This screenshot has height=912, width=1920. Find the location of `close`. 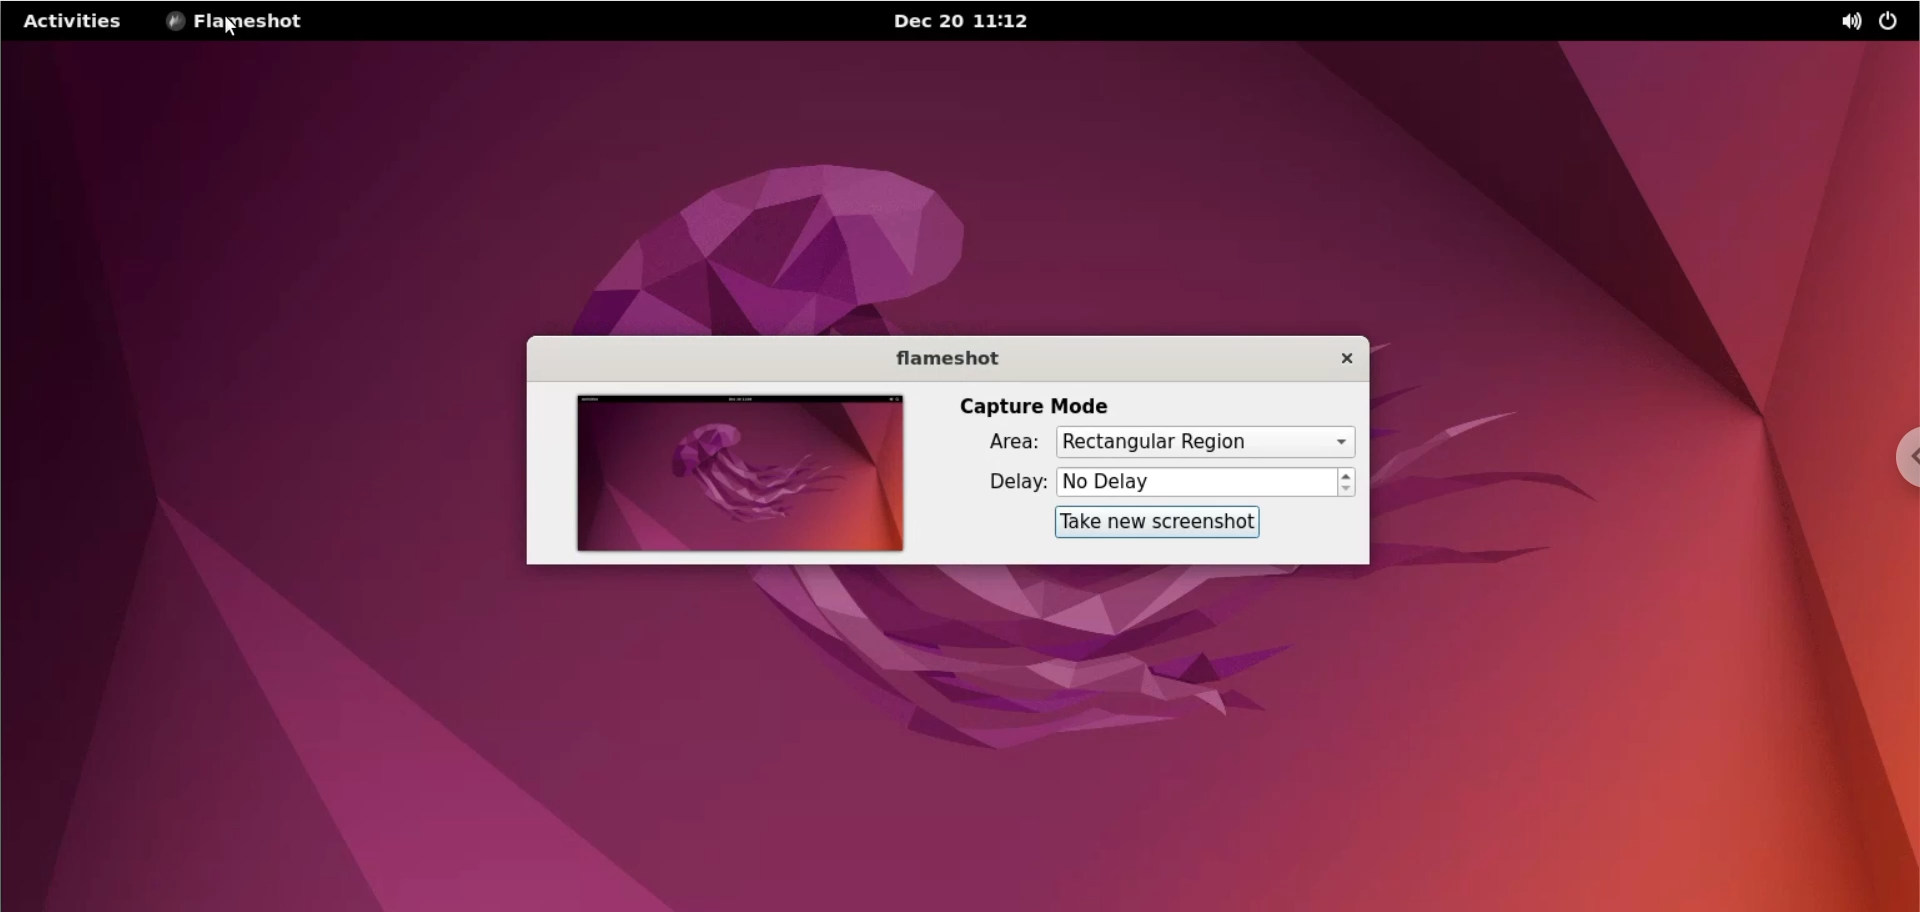

close is located at coordinates (1333, 358).